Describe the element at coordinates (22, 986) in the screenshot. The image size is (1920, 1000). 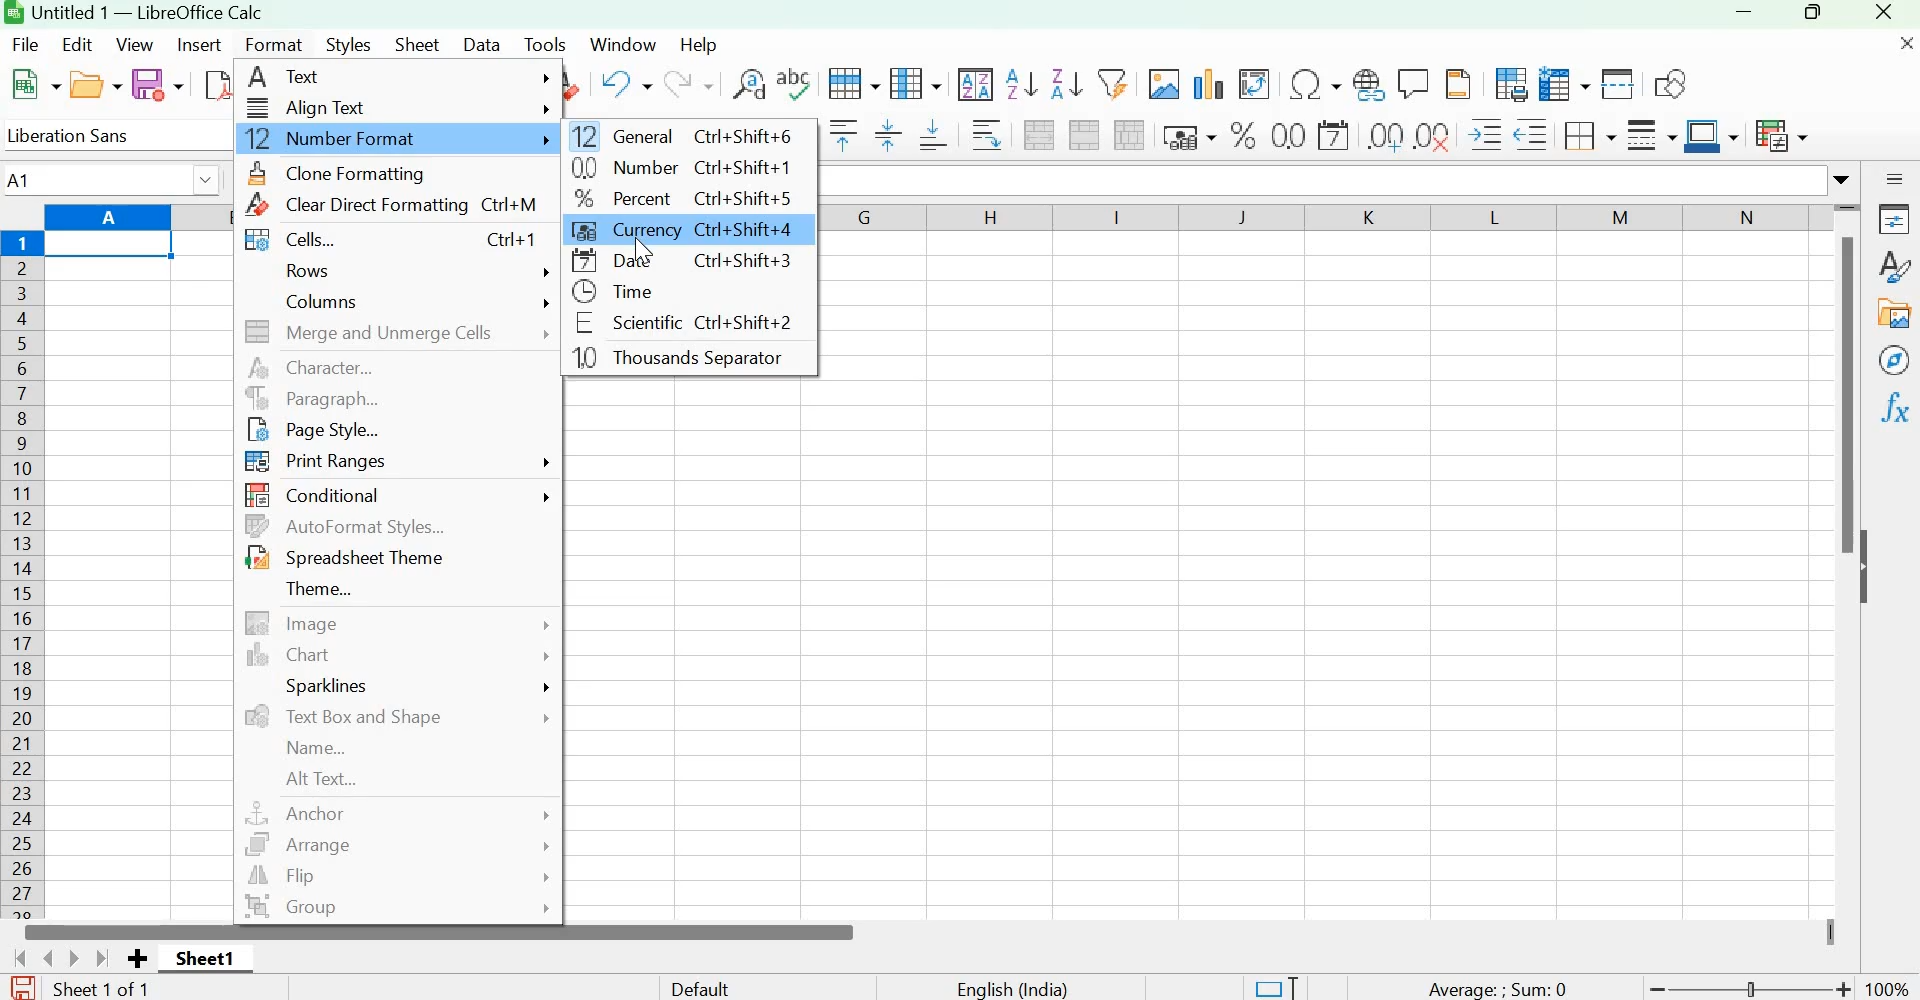
I see `The document has not been modified since the last save` at that location.